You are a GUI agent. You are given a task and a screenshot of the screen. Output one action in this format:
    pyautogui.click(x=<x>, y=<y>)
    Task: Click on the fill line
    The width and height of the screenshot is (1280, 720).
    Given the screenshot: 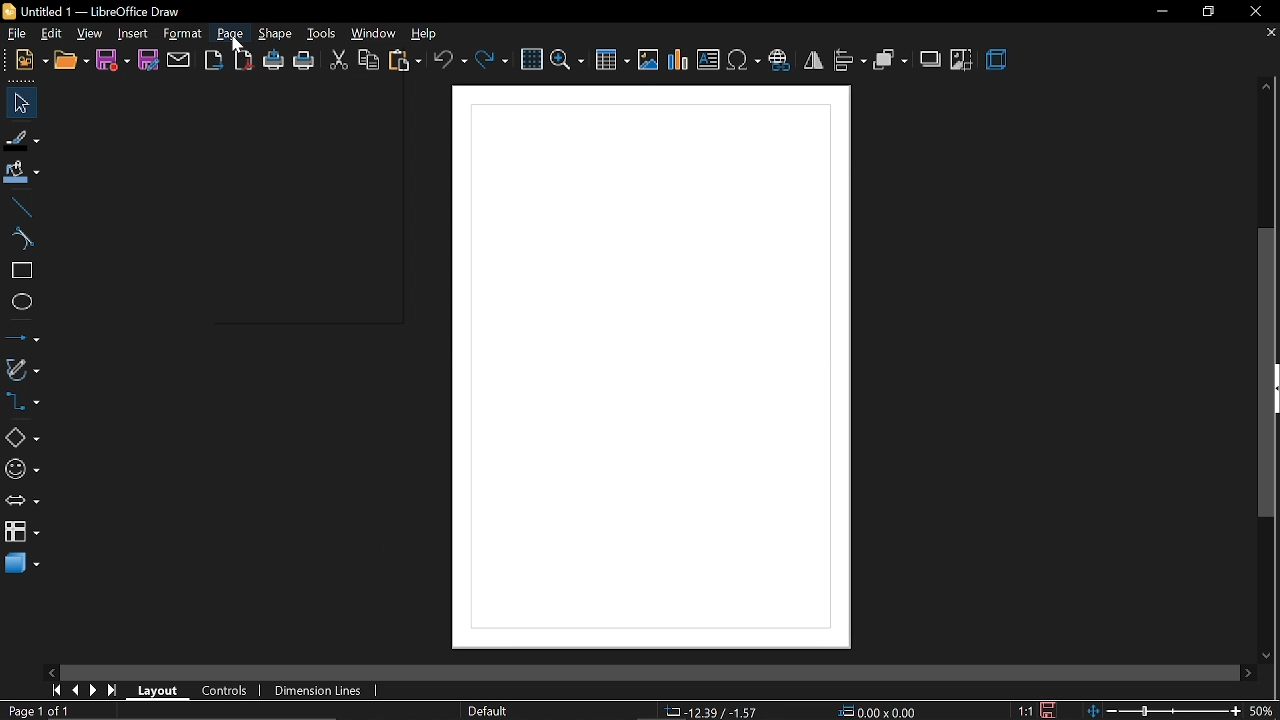 What is the action you would take?
    pyautogui.click(x=23, y=140)
    